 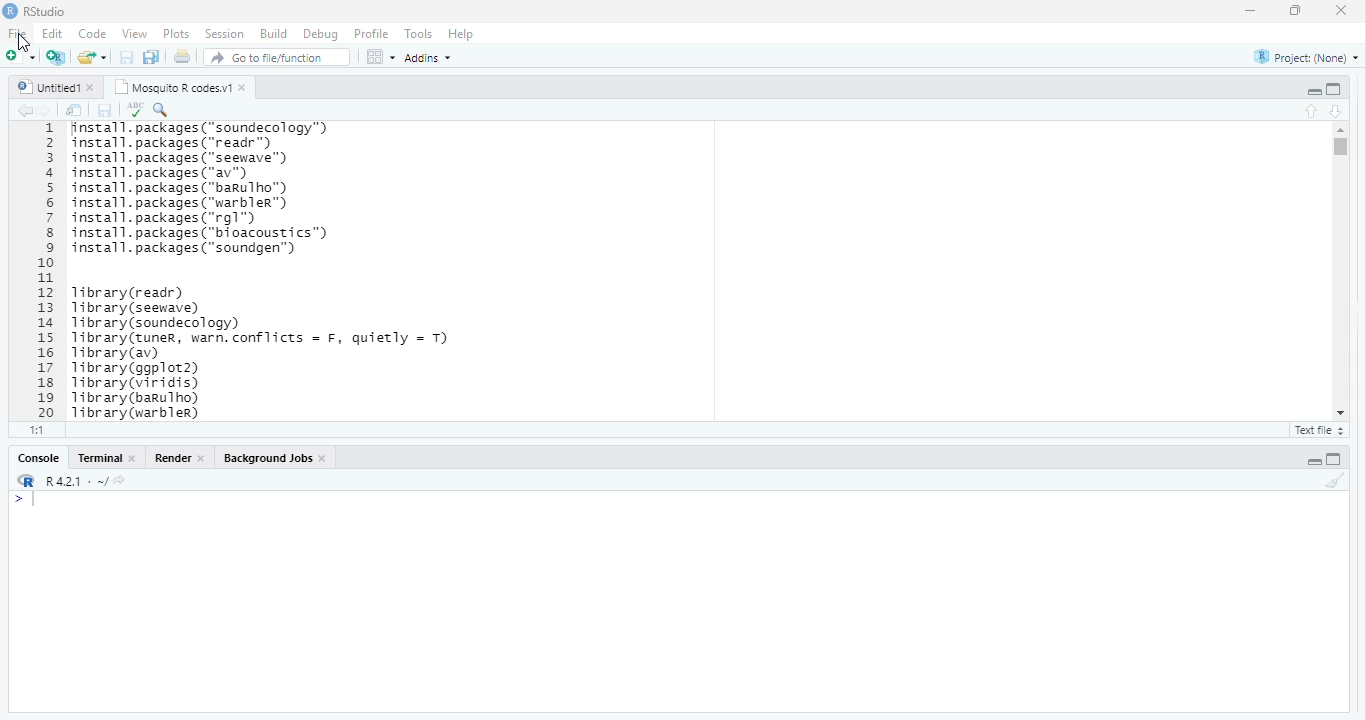 What do you see at coordinates (100, 458) in the screenshot?
I see `Terminal` at bounding box center [100, 458].